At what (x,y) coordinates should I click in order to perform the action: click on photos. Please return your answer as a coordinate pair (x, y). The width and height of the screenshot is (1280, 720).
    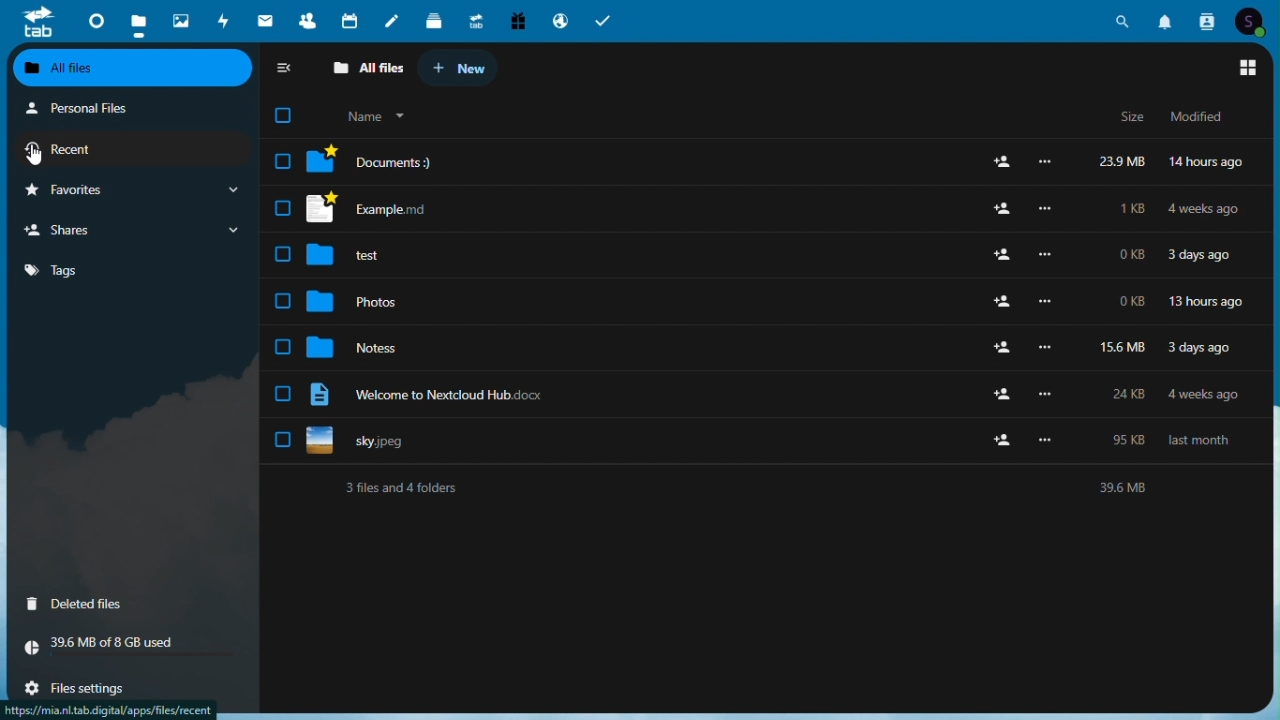
    Looking at the image, I should click on (180, 17).